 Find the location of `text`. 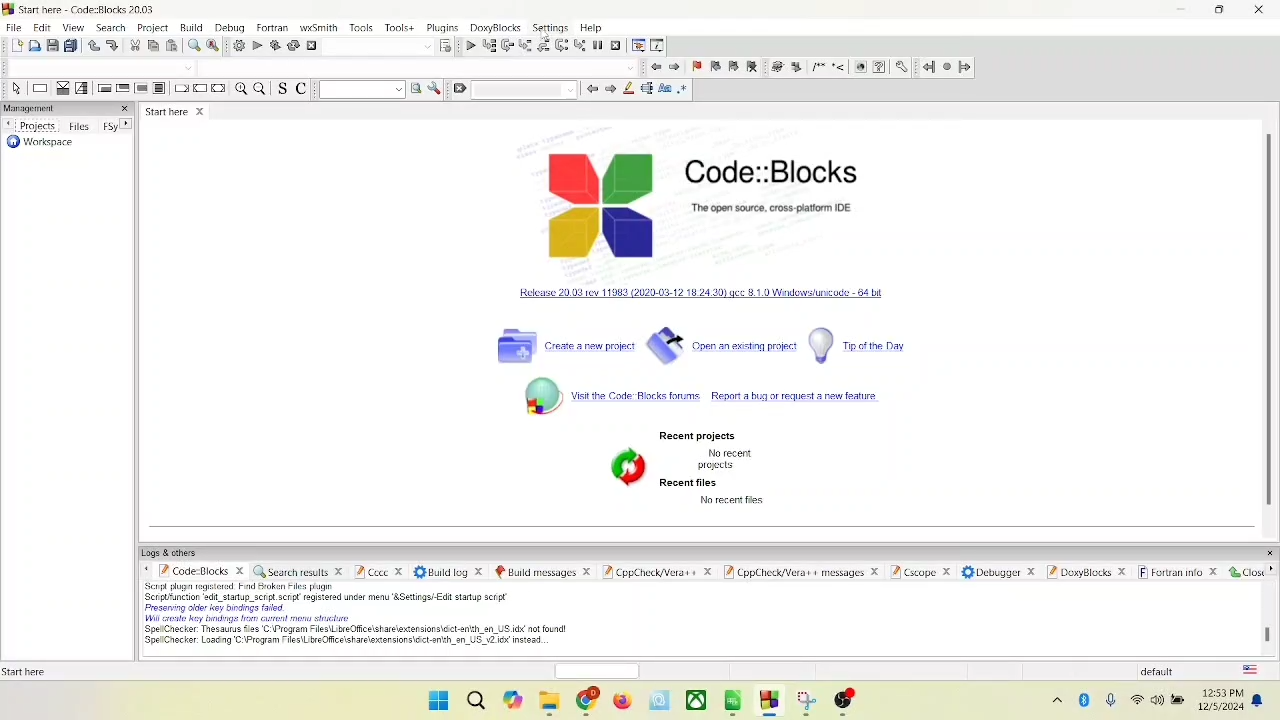

text is located at coordinates (730, 458).